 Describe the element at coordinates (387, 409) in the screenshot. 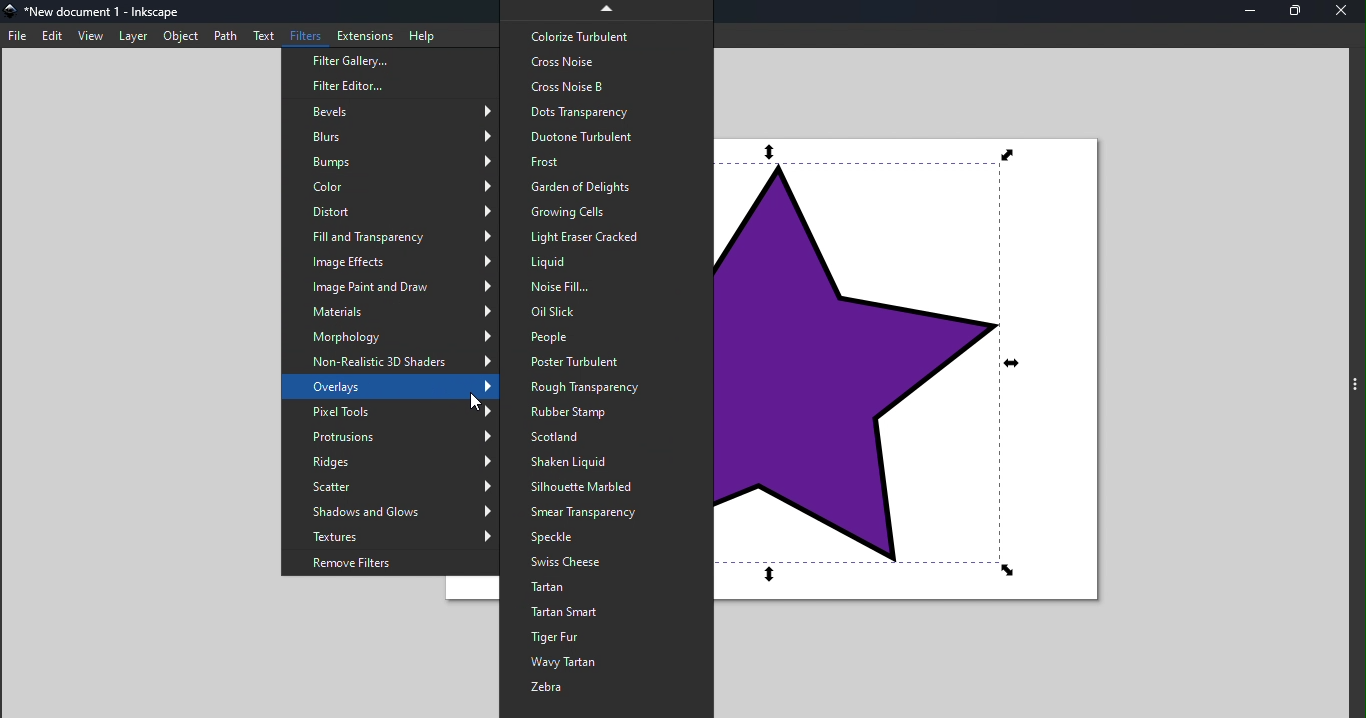

I see `Pixel tools` at that location.